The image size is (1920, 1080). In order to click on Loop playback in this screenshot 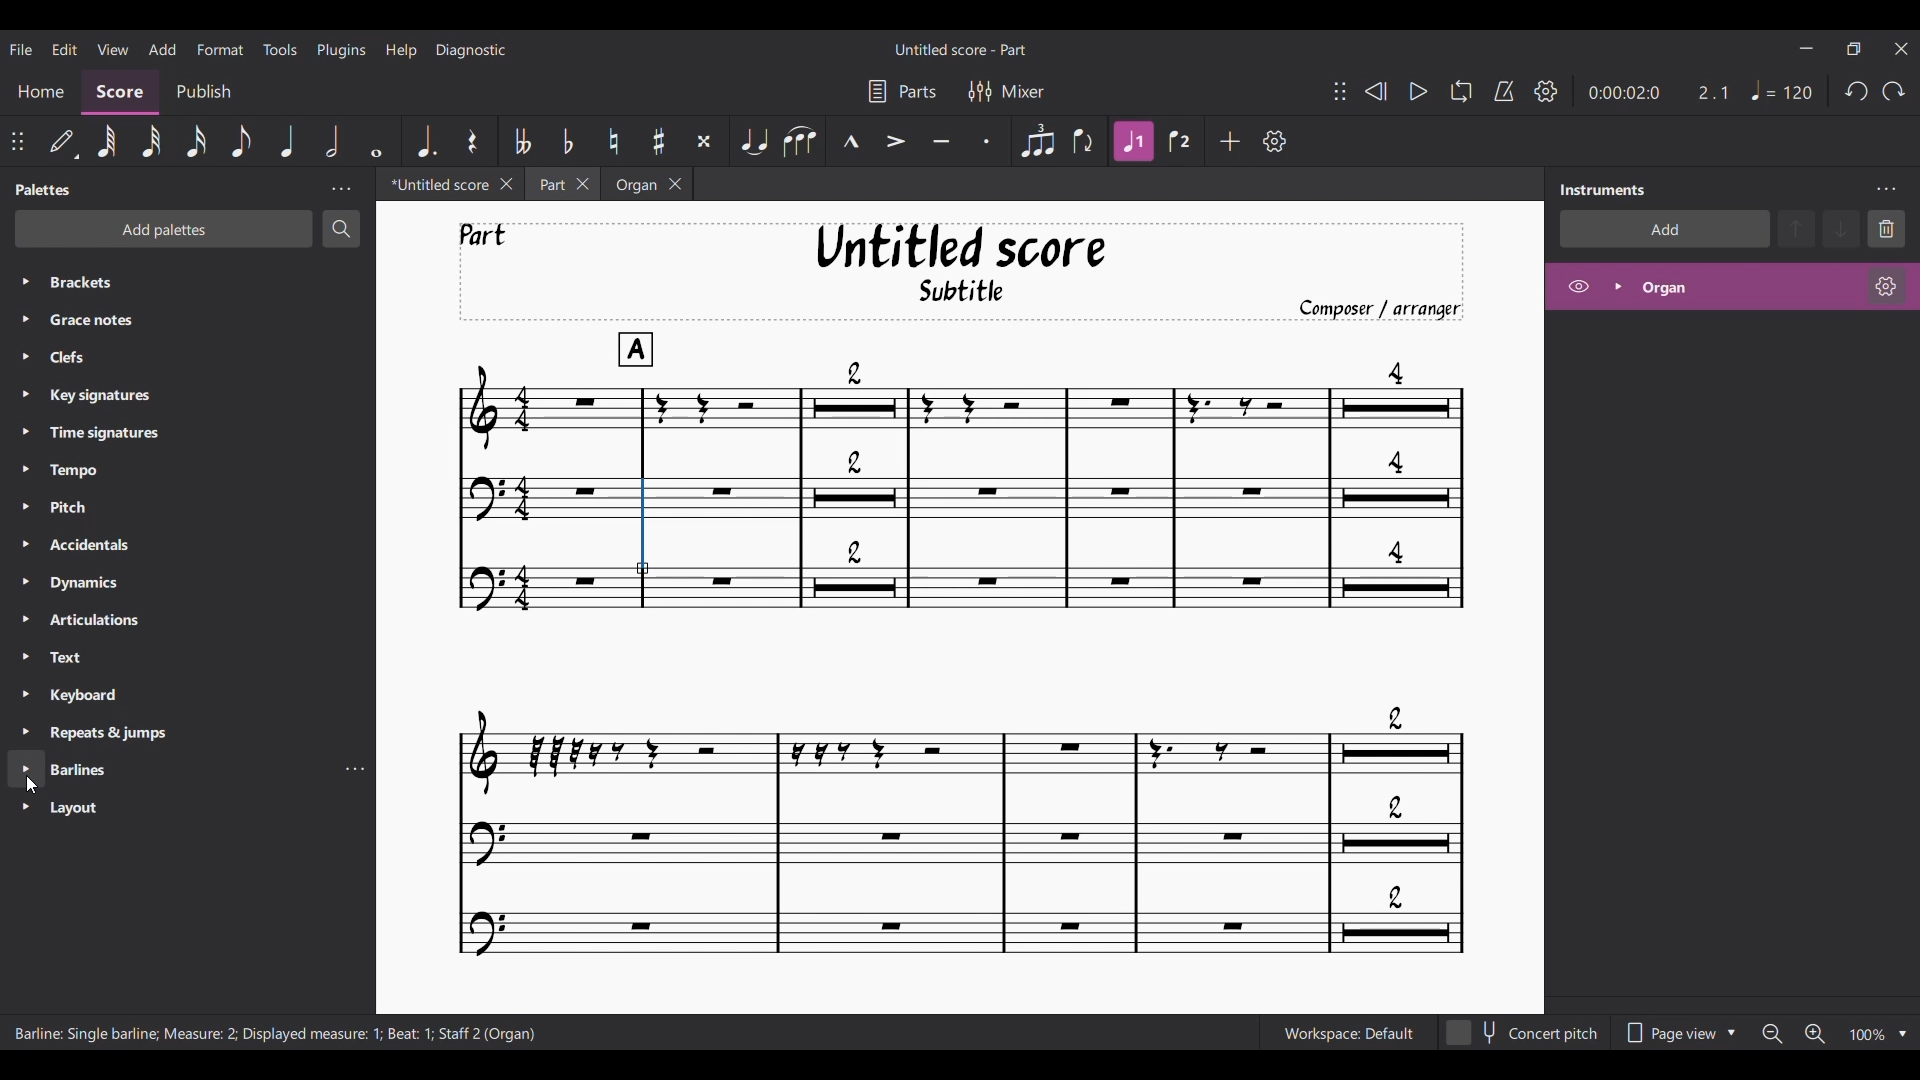, I will do `click(1461, 91)`.